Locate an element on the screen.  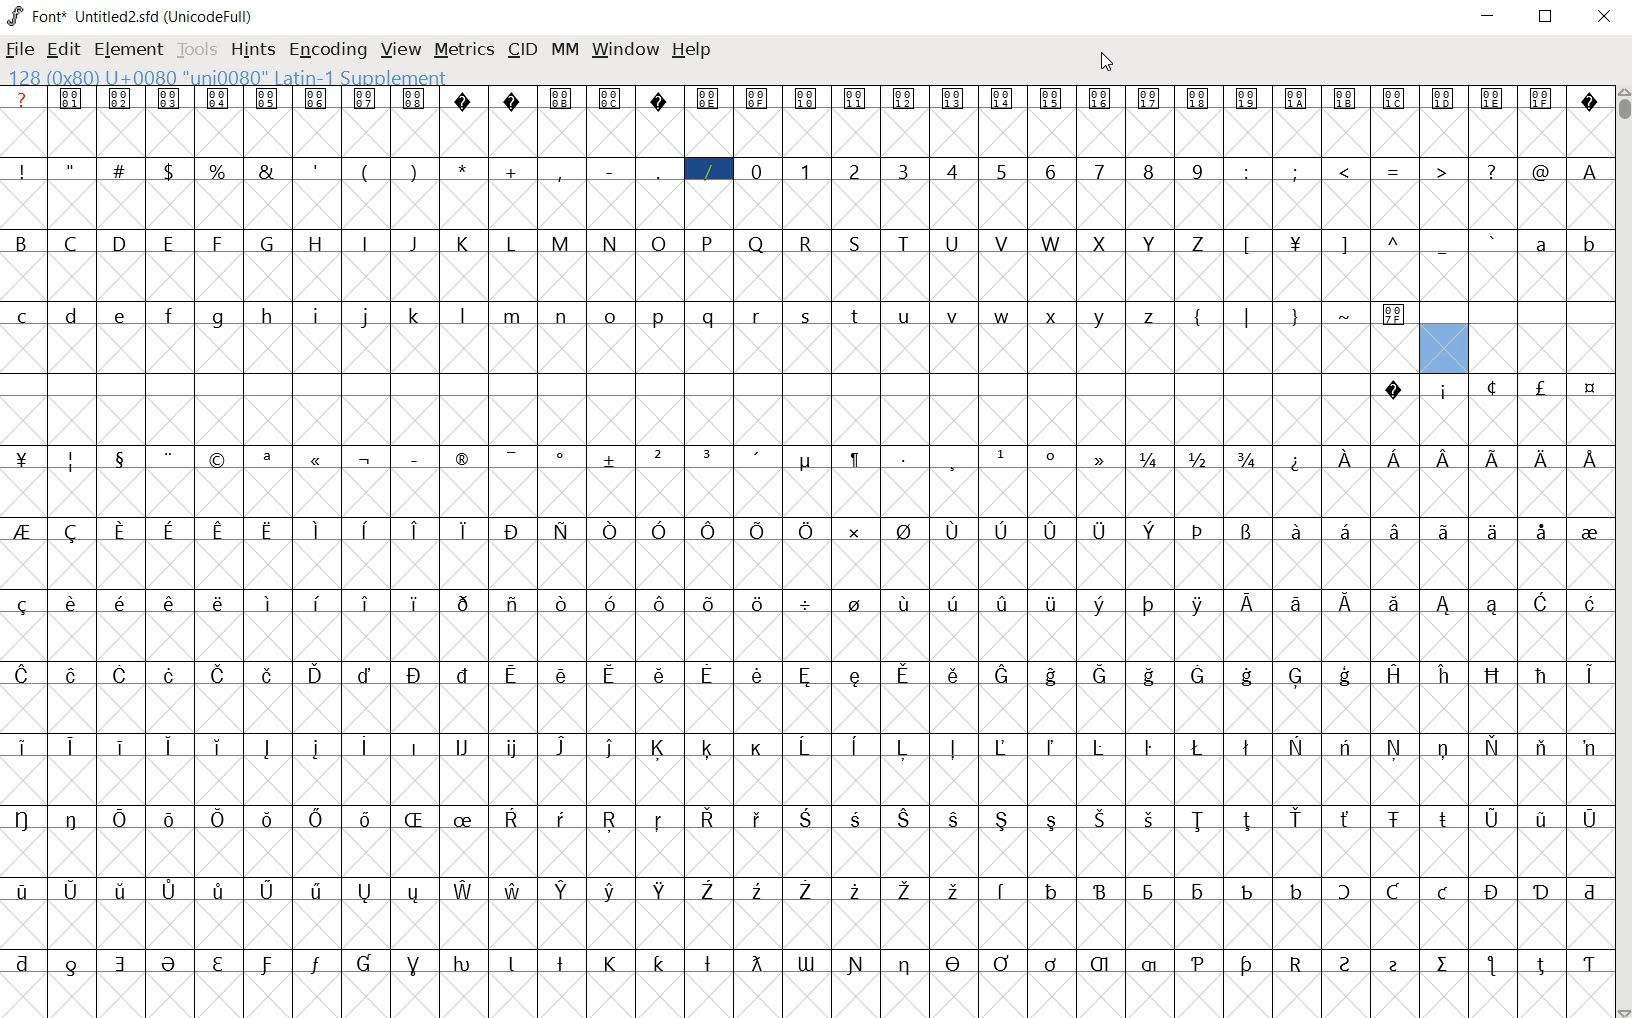
glyph is located at coordinates (1098, 532).